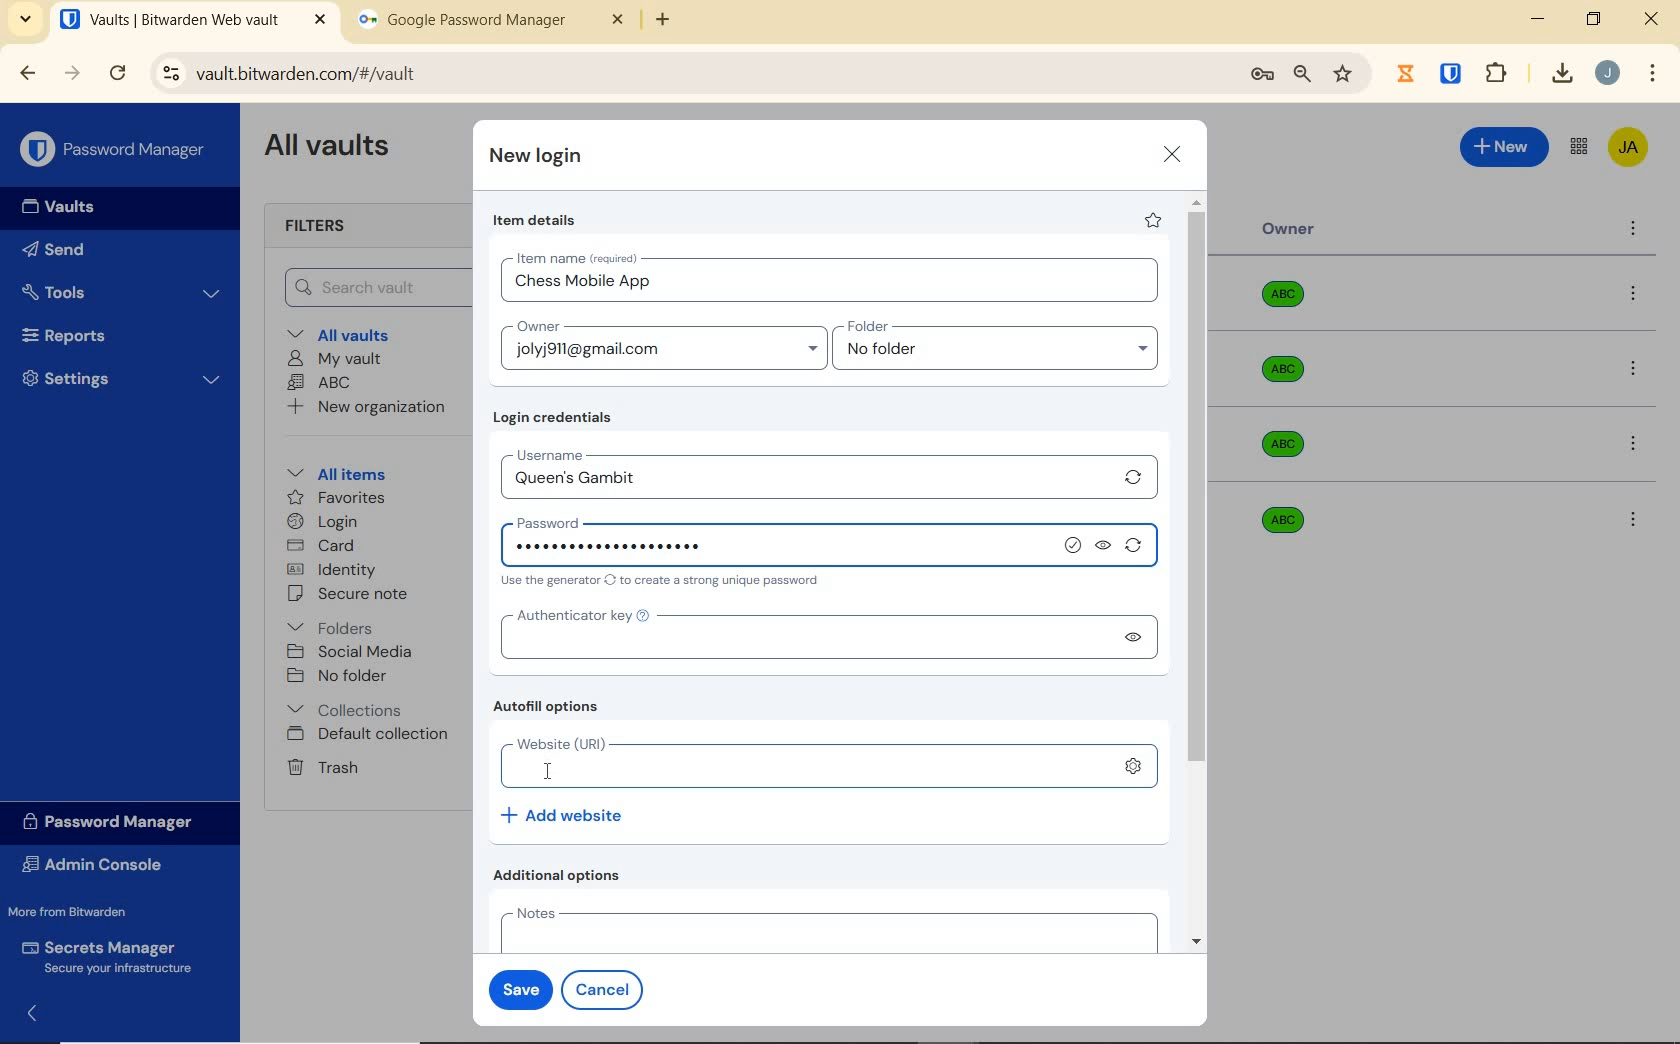 This screenshot has width=1680, height=1044. I want to click on option, so click(1632, 518).